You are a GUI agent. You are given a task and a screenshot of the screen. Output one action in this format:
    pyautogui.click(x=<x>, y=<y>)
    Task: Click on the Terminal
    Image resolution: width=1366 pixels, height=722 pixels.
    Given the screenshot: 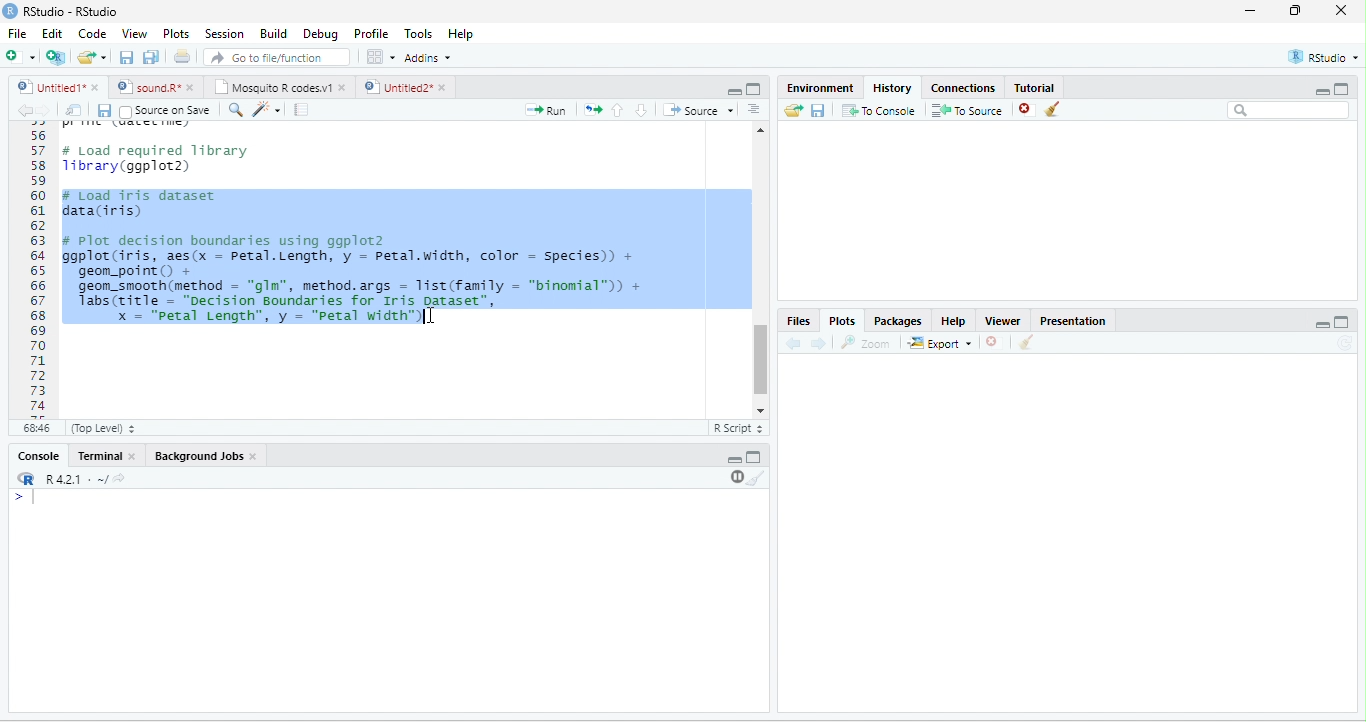 What is the action you would take?
    pyautogui.click(x=97, y=455)
    